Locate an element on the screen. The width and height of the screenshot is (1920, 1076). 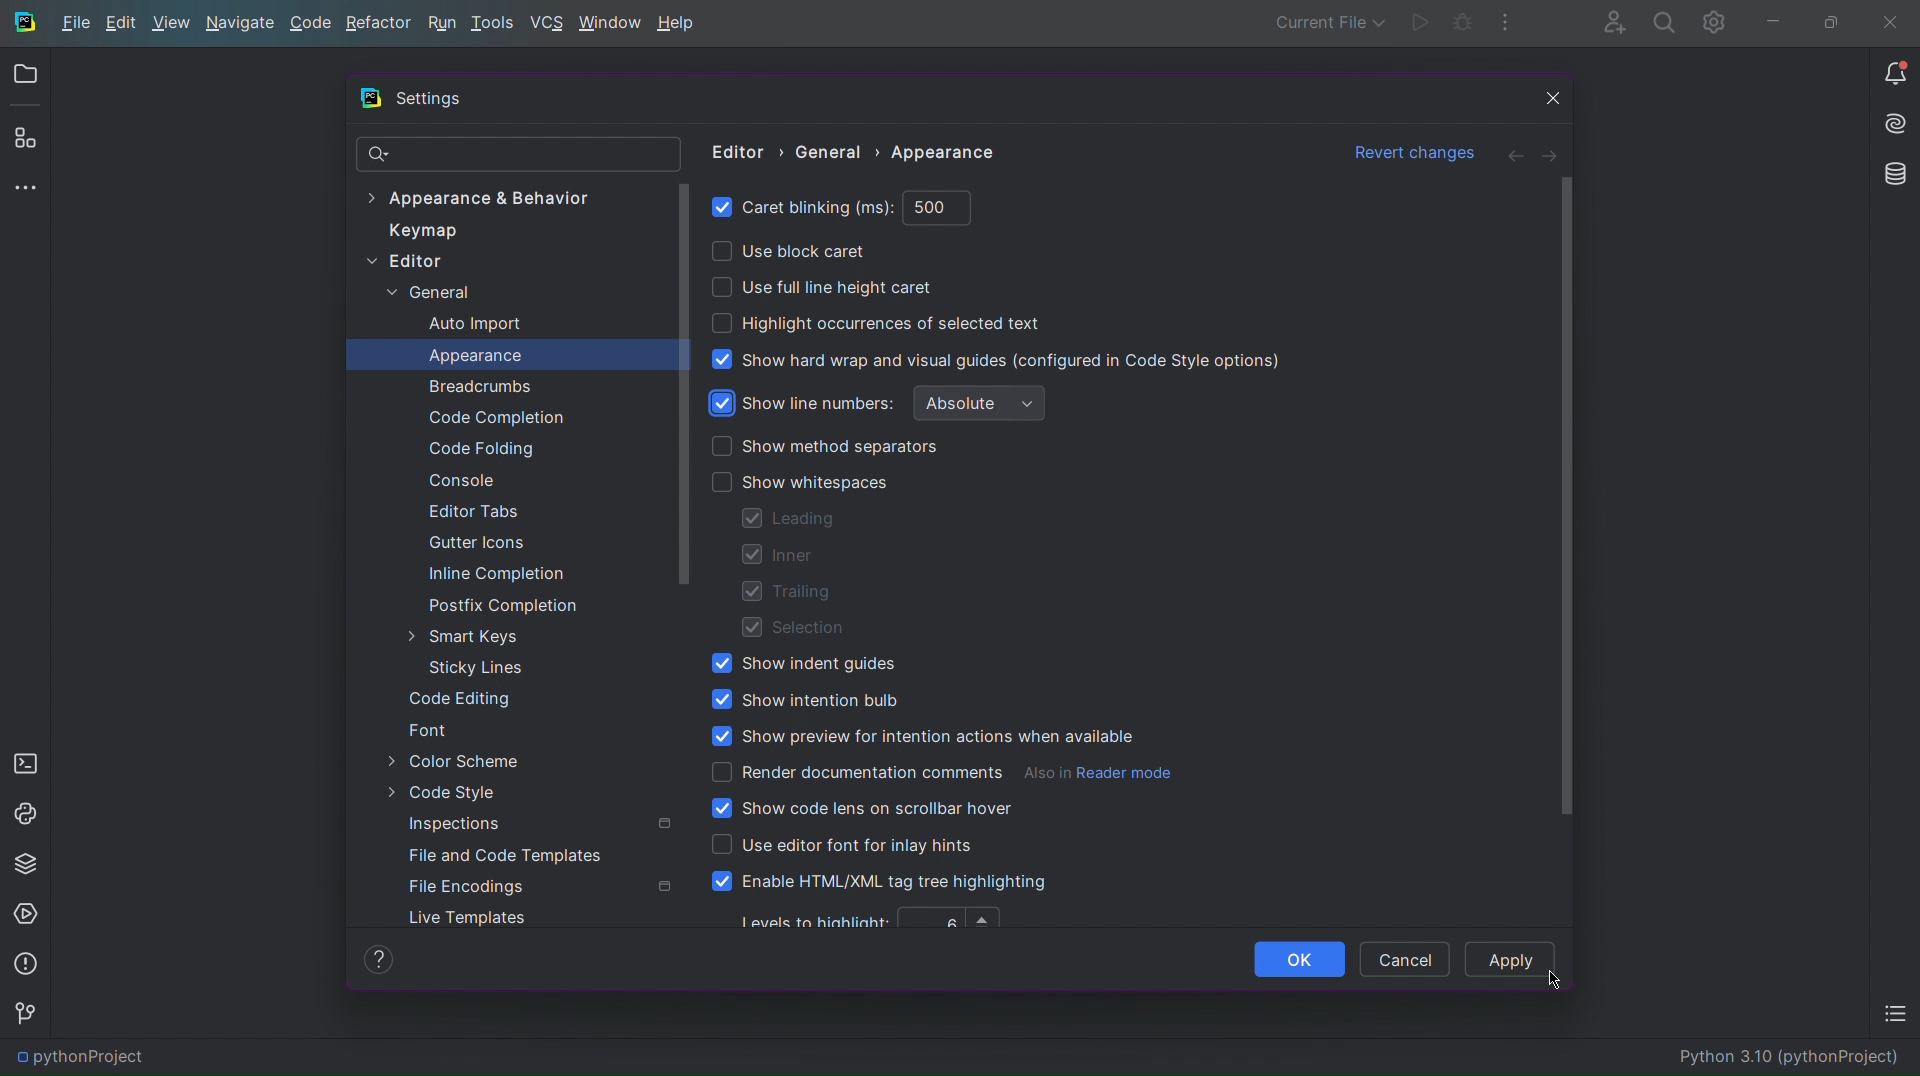
Back is located at coordinates (1510, 154).